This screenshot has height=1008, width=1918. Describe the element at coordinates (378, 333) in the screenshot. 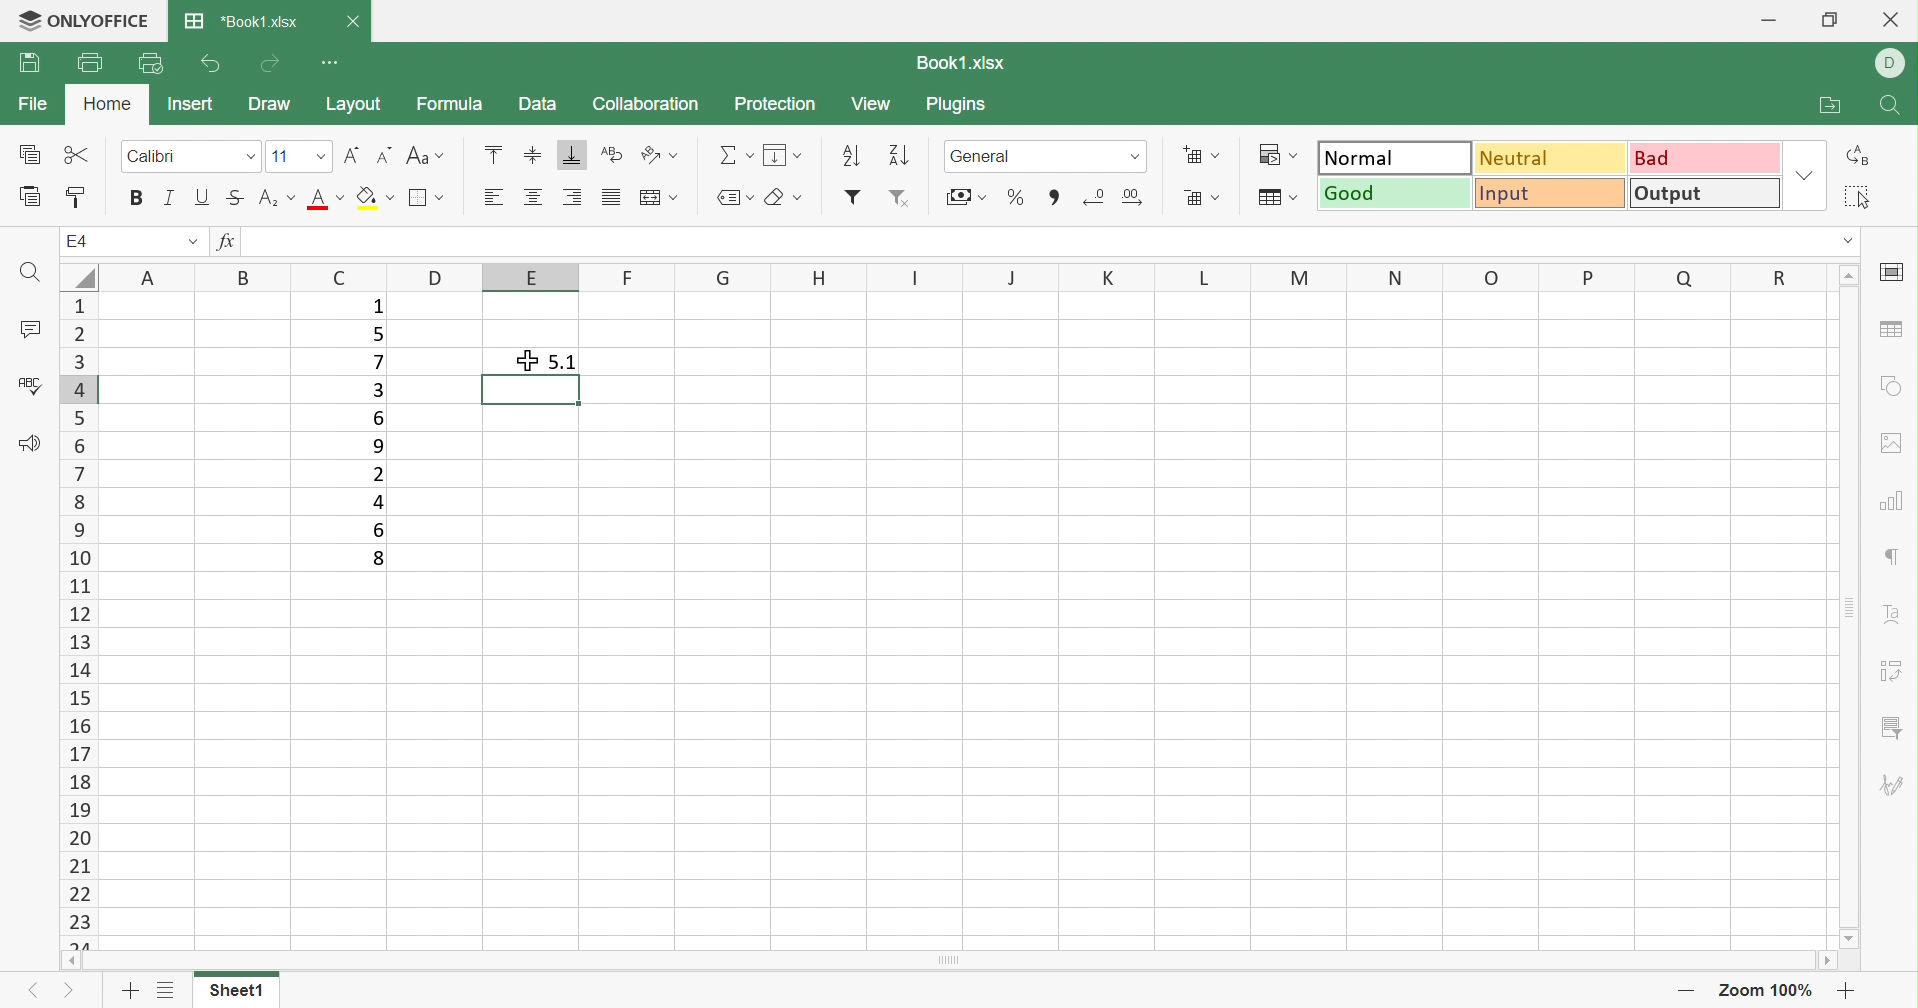

I see `5` at that location.